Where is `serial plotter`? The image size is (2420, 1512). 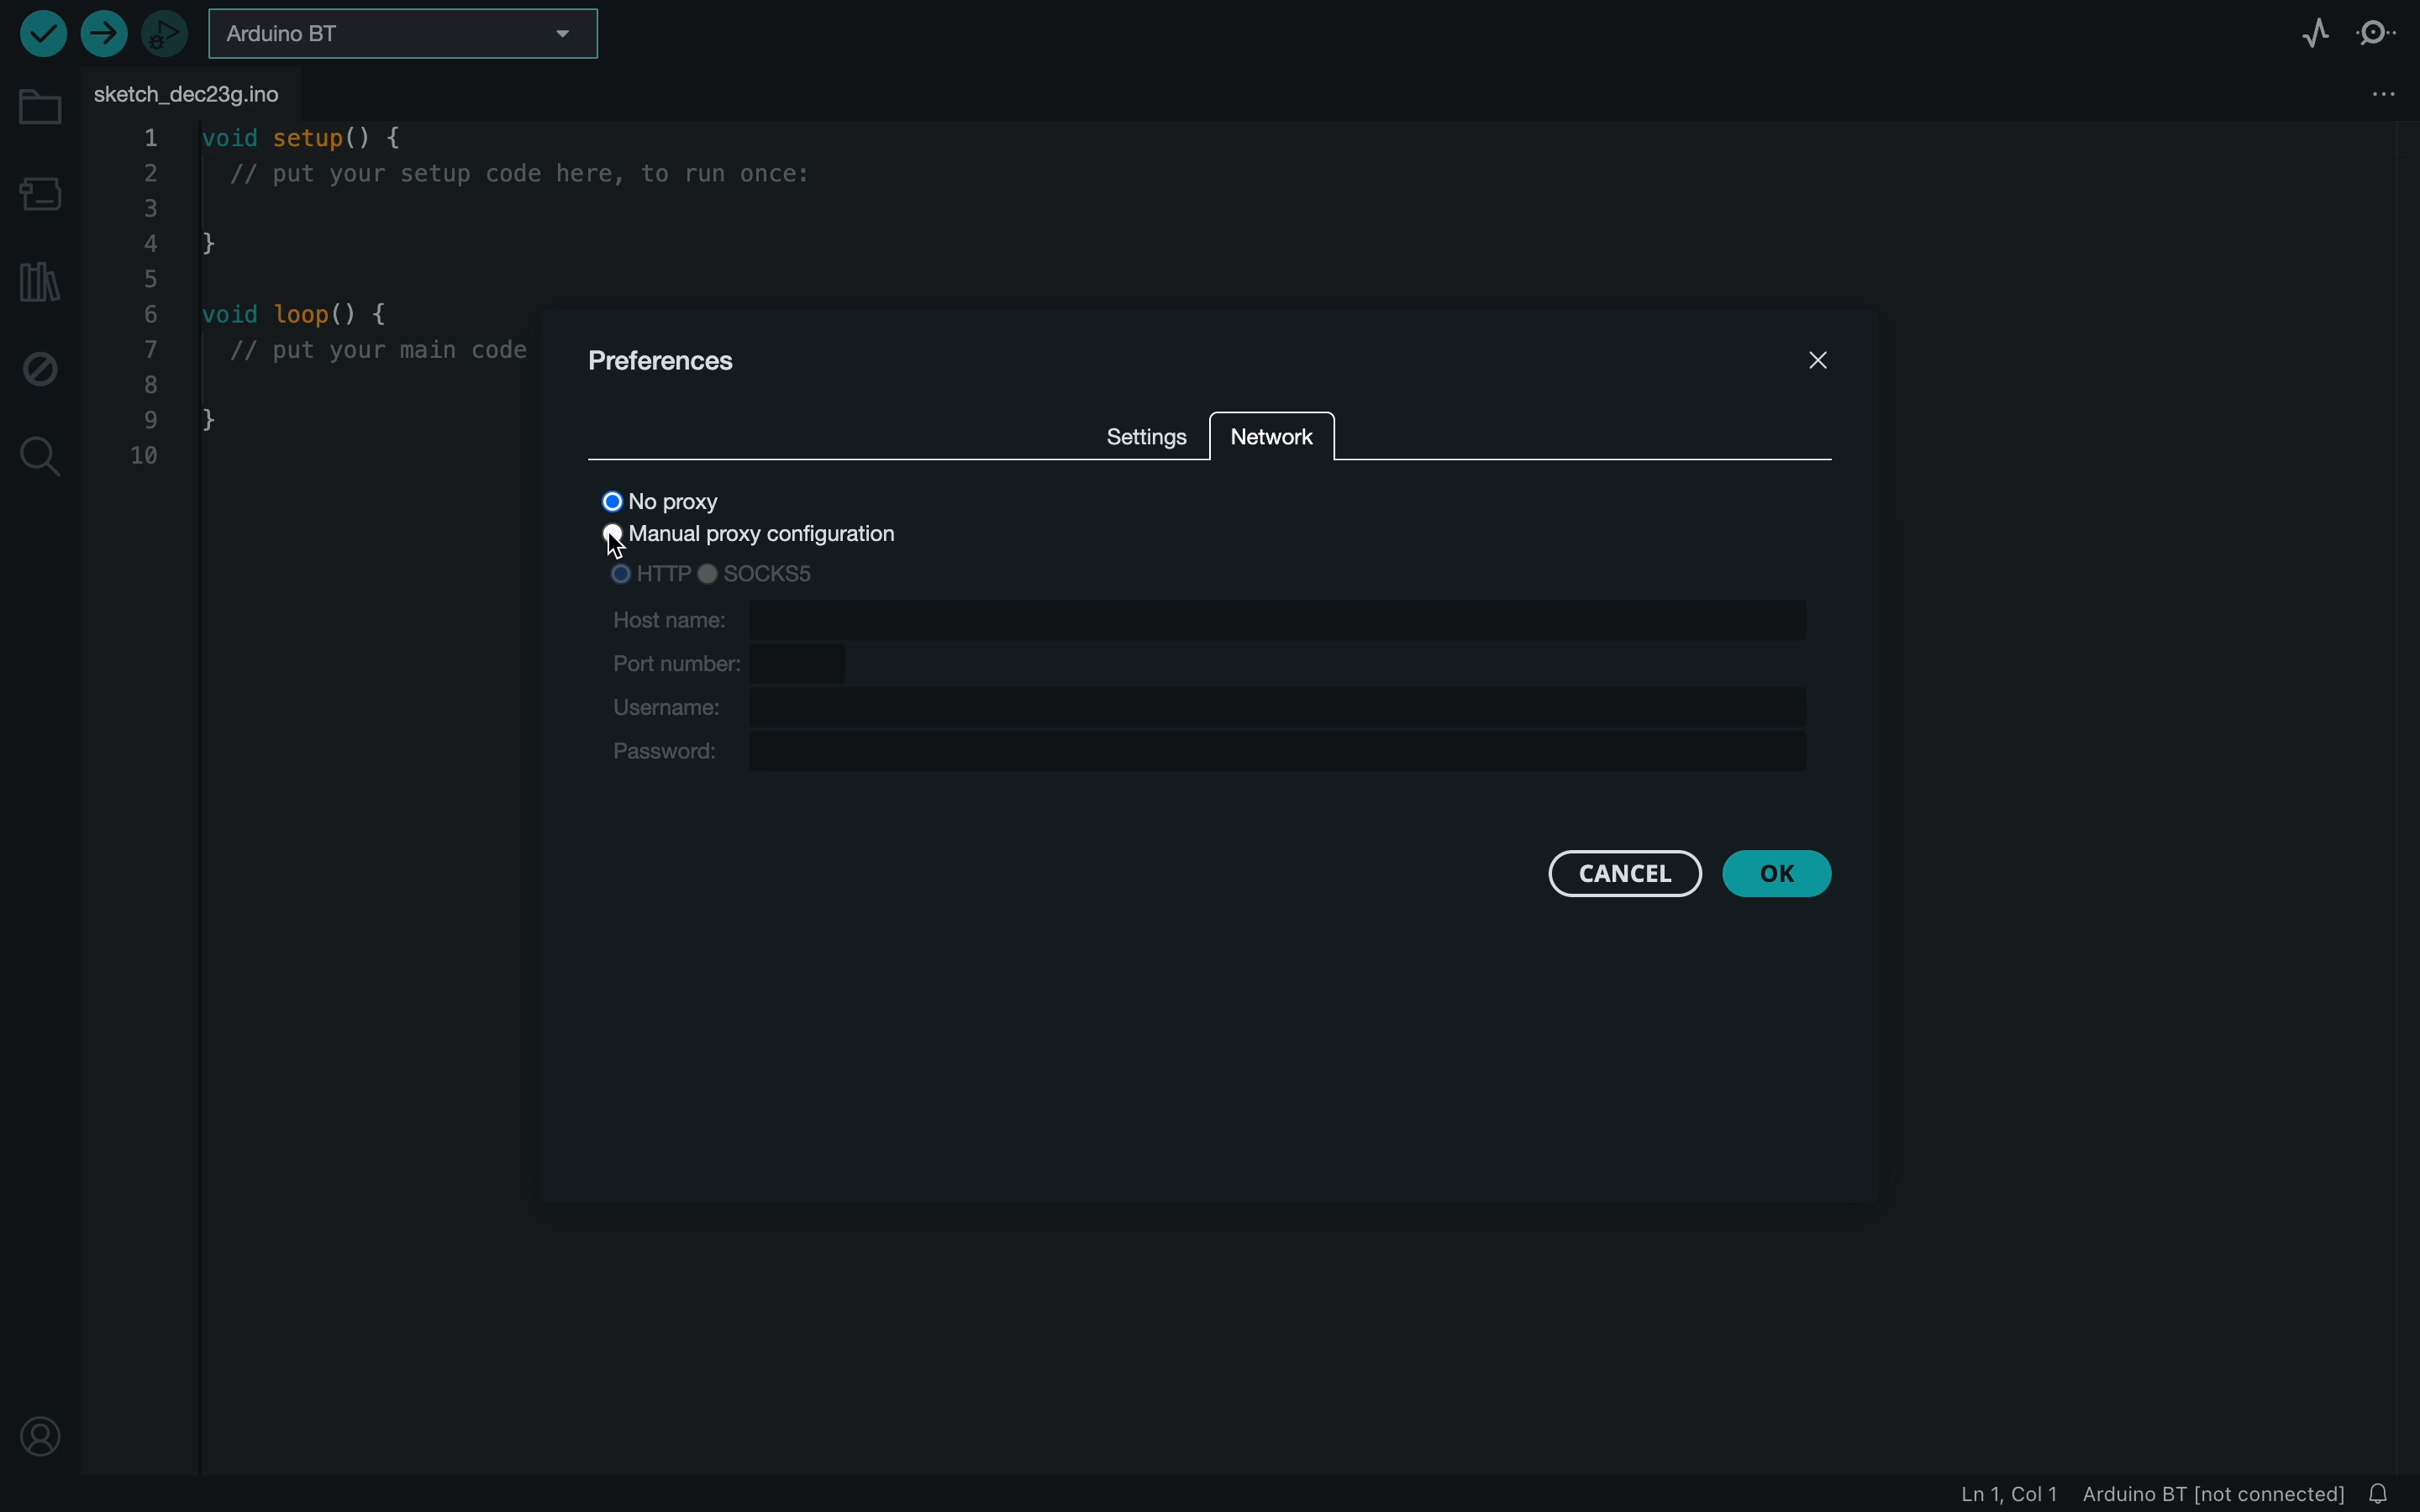
serial plotter is located at coordinates (2304, 31).